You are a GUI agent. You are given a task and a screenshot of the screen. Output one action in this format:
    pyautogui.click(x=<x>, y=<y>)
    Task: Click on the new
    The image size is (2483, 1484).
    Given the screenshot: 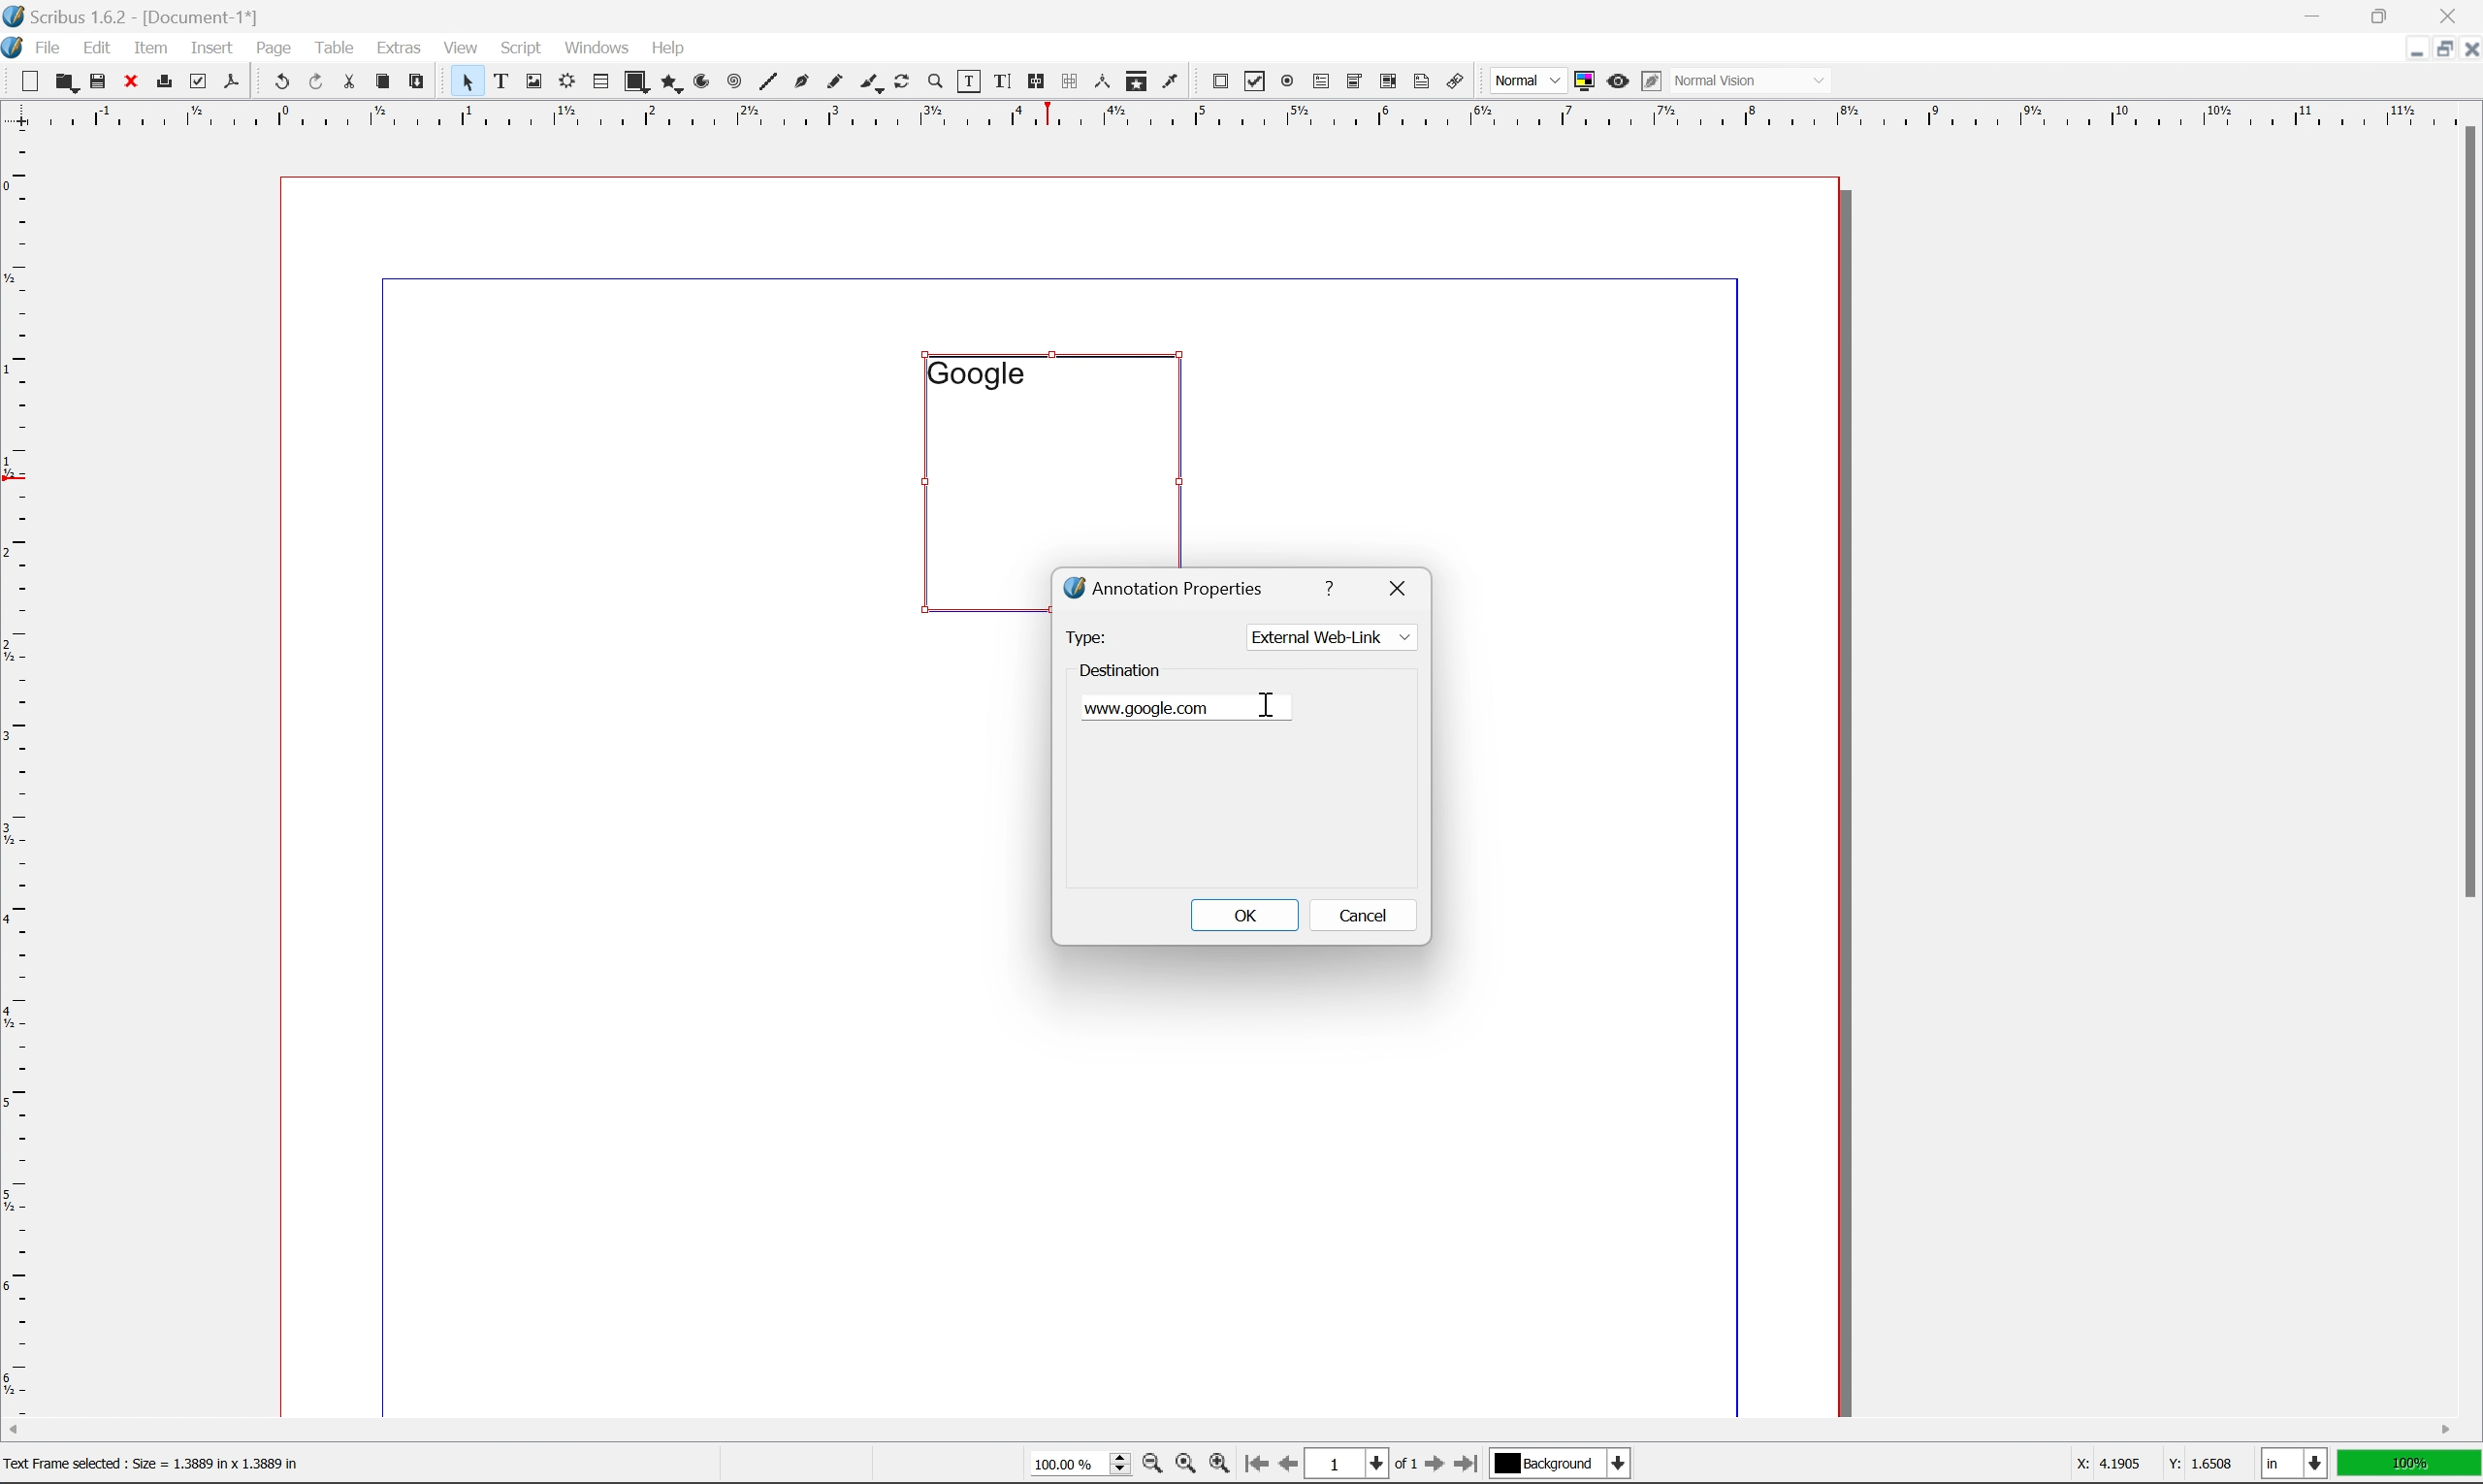 What is the action you would take?
    pyautogui.click(x=32, y=81)
    